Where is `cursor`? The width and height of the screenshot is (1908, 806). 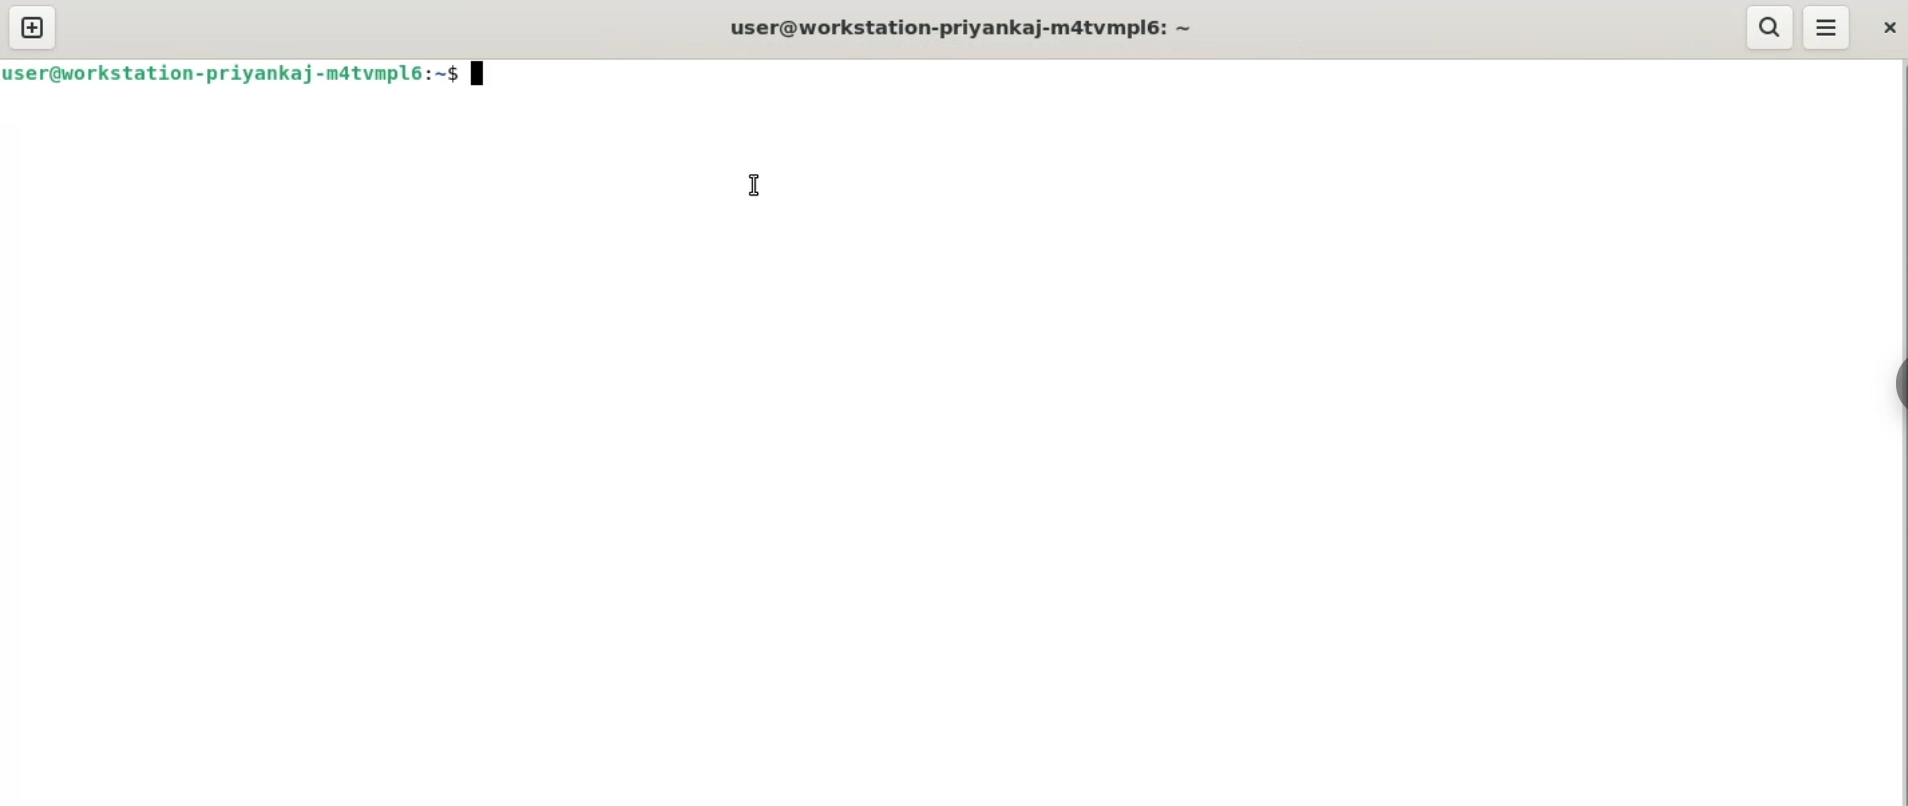
cursor is located at coordinates (753, 184).